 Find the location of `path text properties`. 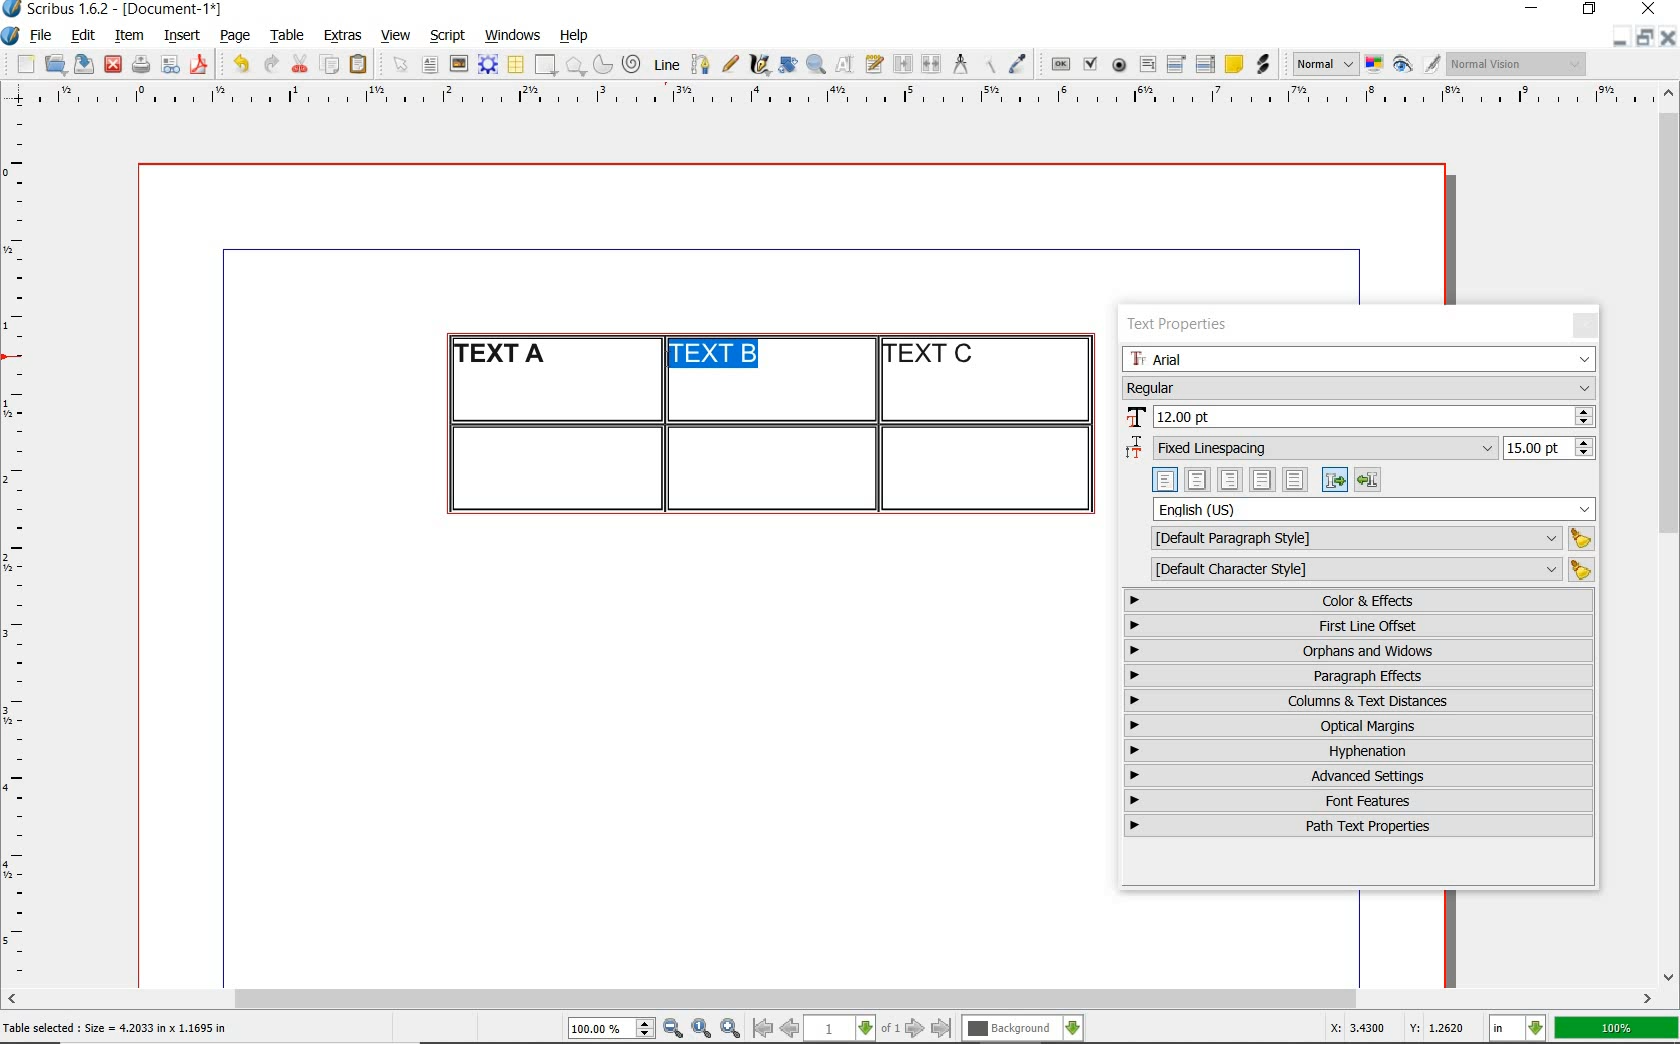

path text properties is located at coordinates (1356, 826).